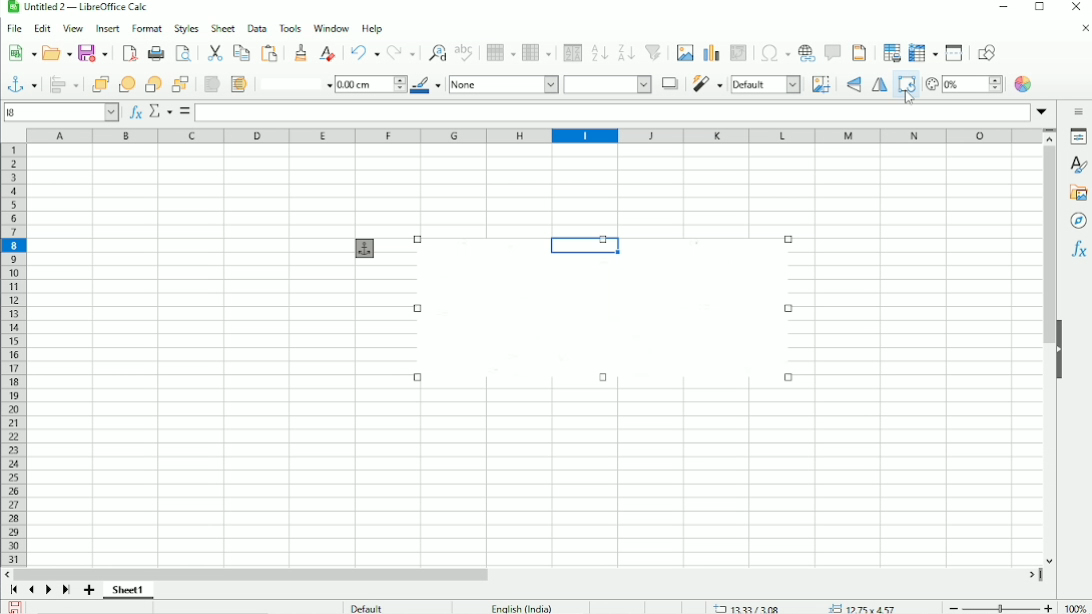 The width and height of the screenshot is (1092, 614). I want to click on Insert comment, so click(832, 53).